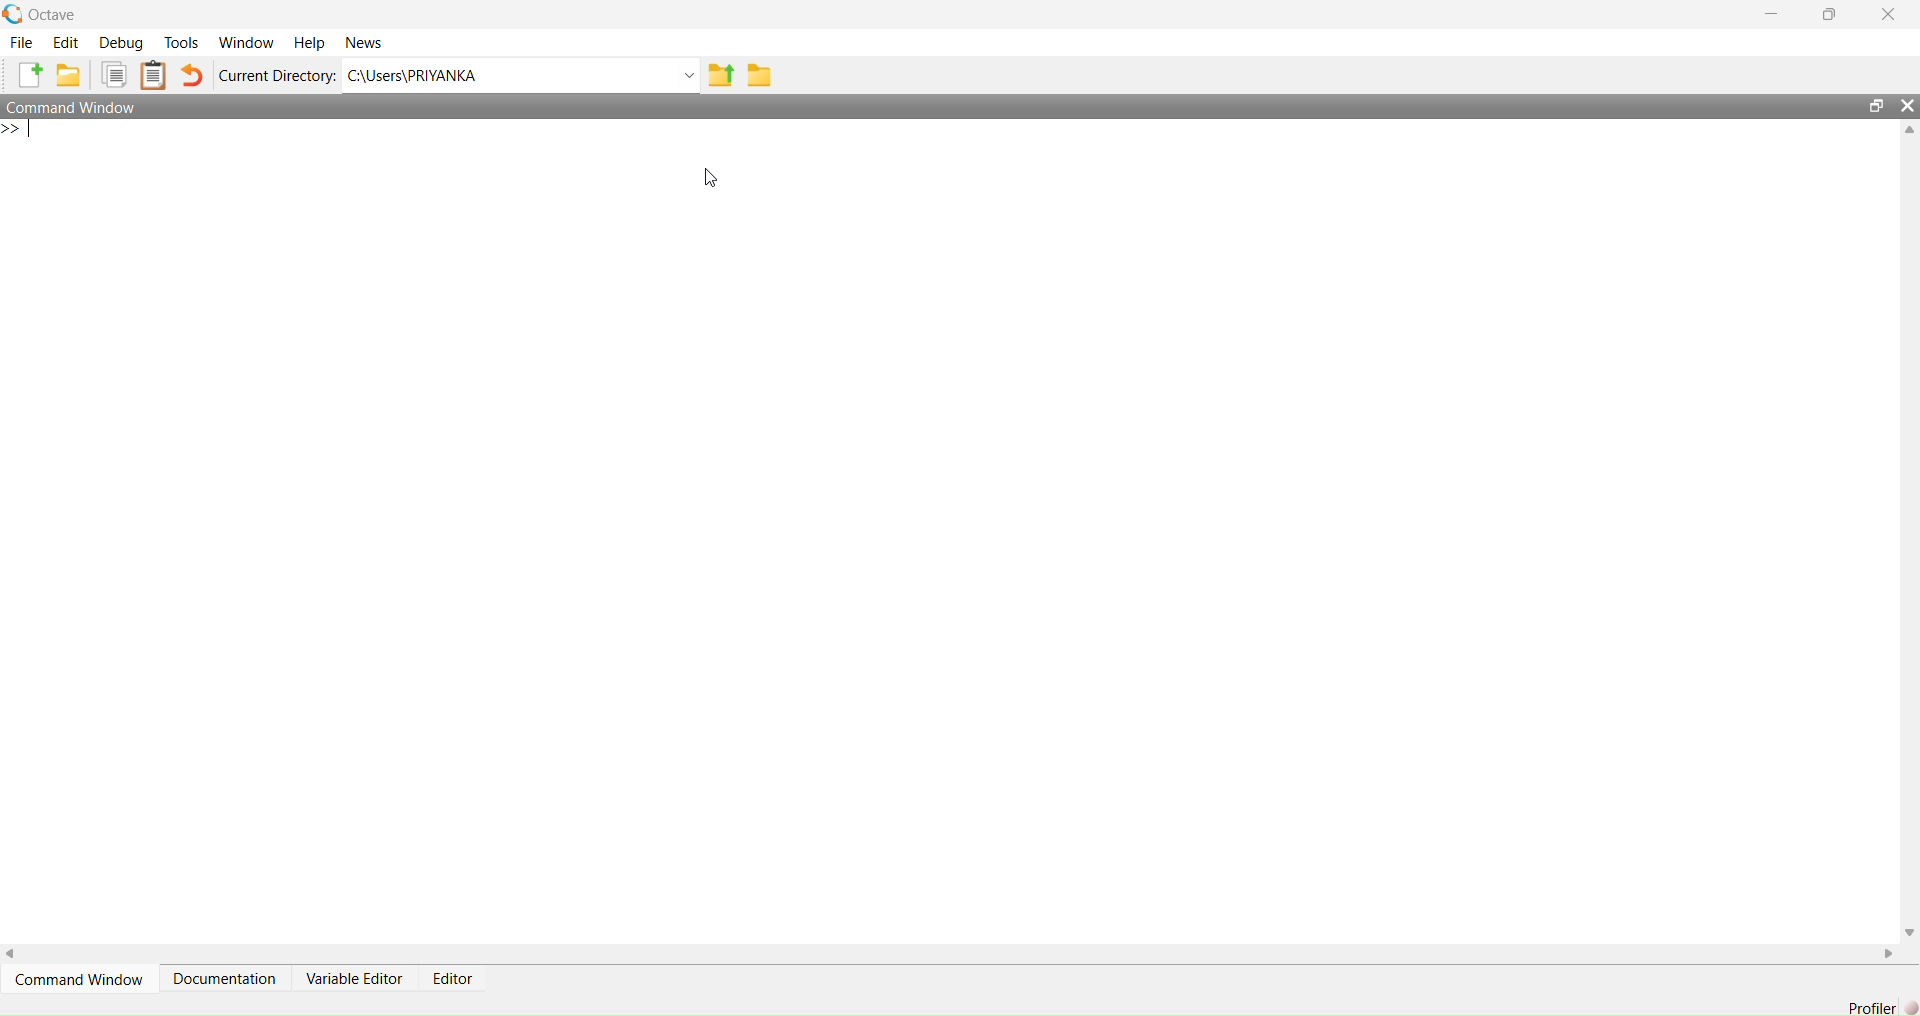  What do you see at coordinates (309, 43) in the screenshot?
I see `Help` at bounding box center [309, 43].